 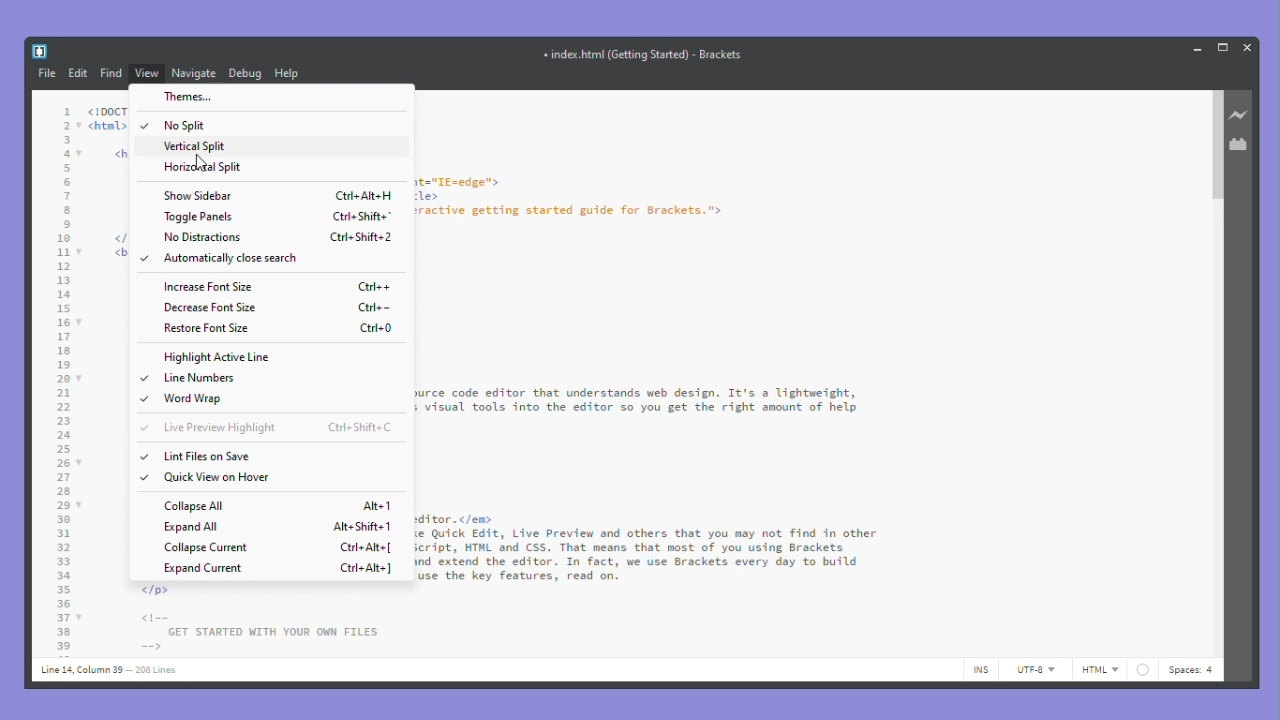 I want to click on Navigate, so click(x=195, y=73).